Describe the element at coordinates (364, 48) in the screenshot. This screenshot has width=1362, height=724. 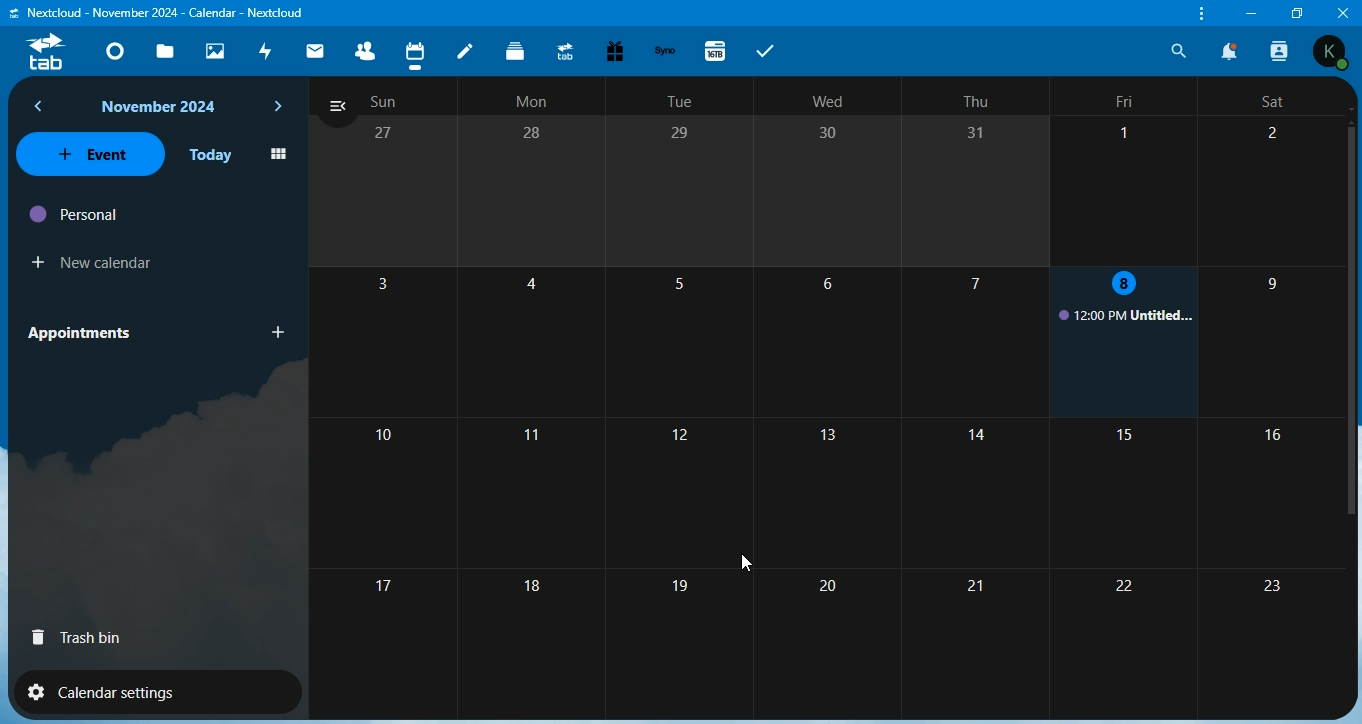
I see `contacts` at that location.